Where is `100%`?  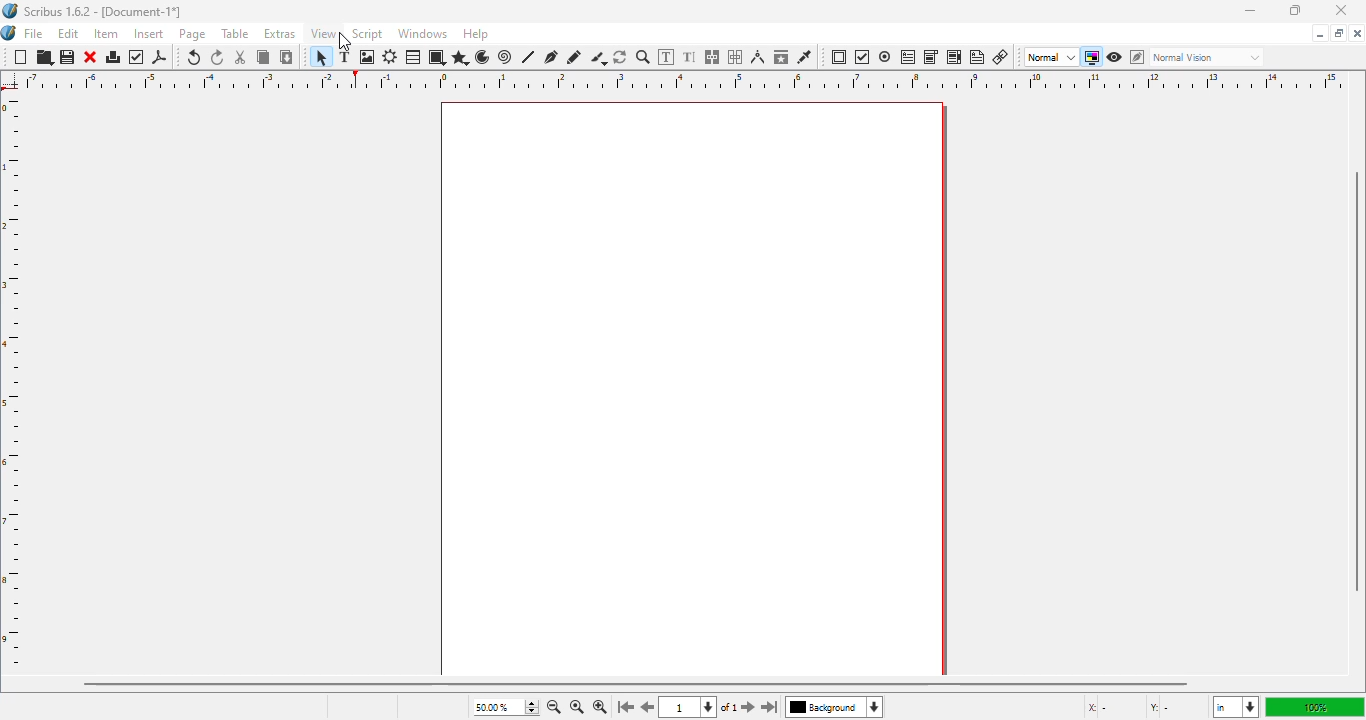
100% is located at coordinates (1311, 707).